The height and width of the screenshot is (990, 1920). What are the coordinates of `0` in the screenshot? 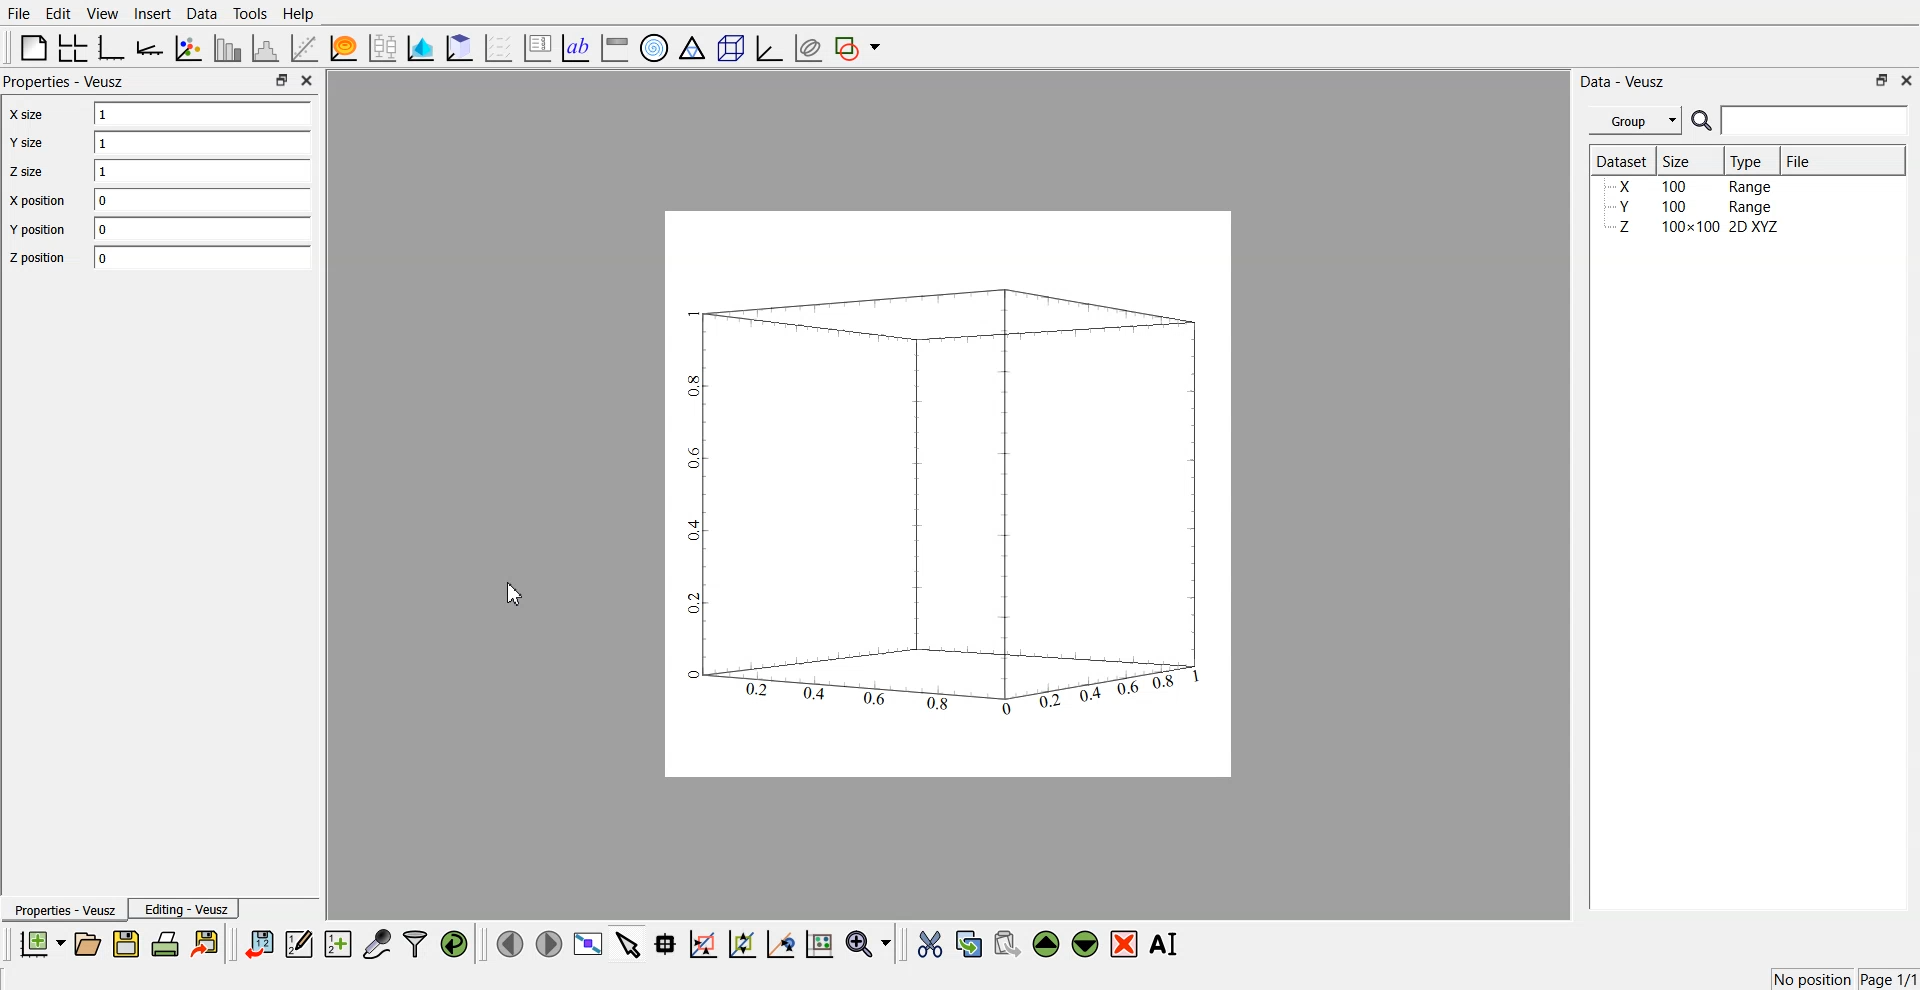 It's located at (201, 200).